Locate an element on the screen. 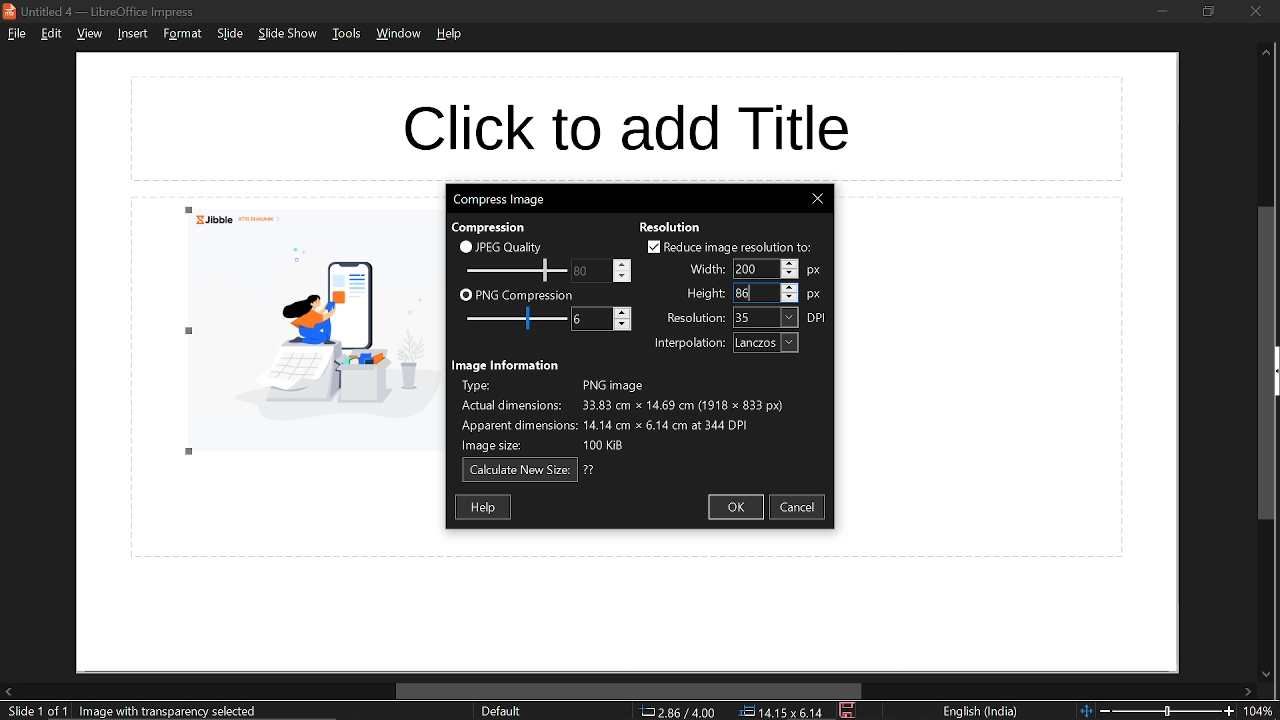 This screenshot has height=720, width=1280. increase jpeg quality is located at coordinates (622, 264).